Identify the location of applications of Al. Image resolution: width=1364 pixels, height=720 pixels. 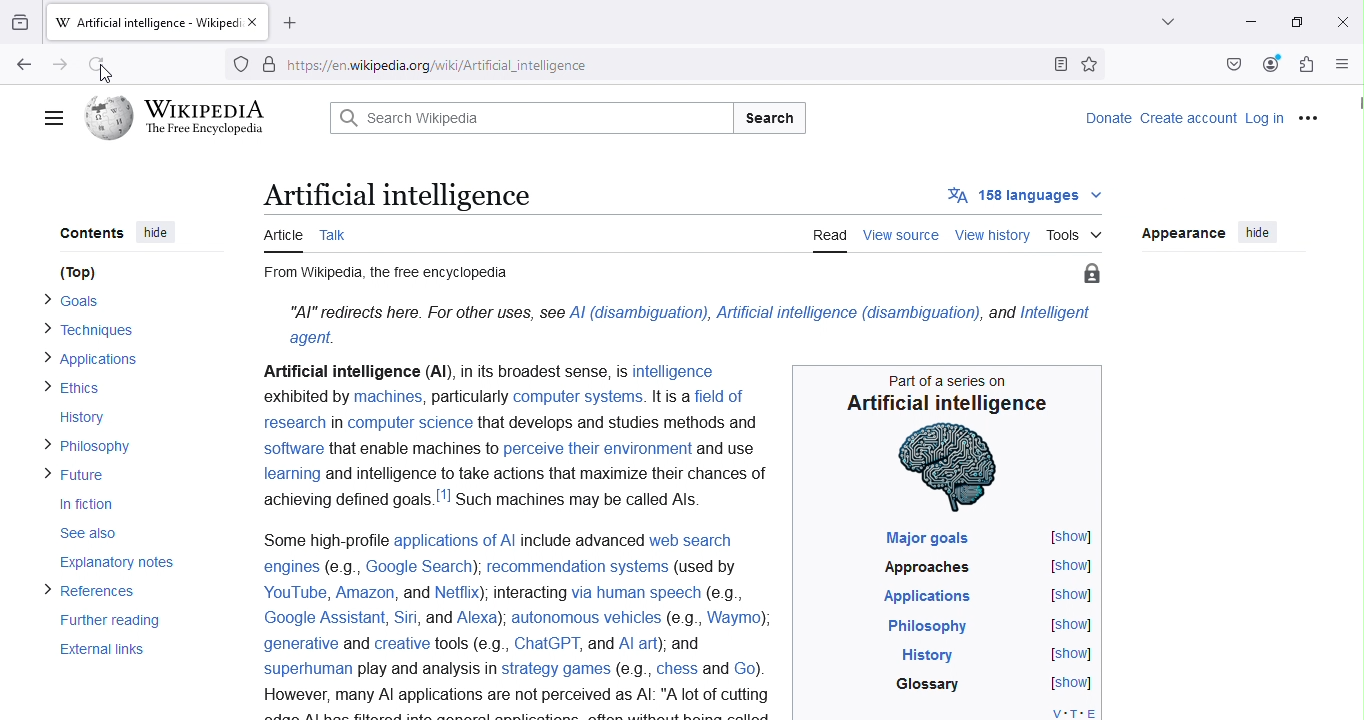
(455, 539).